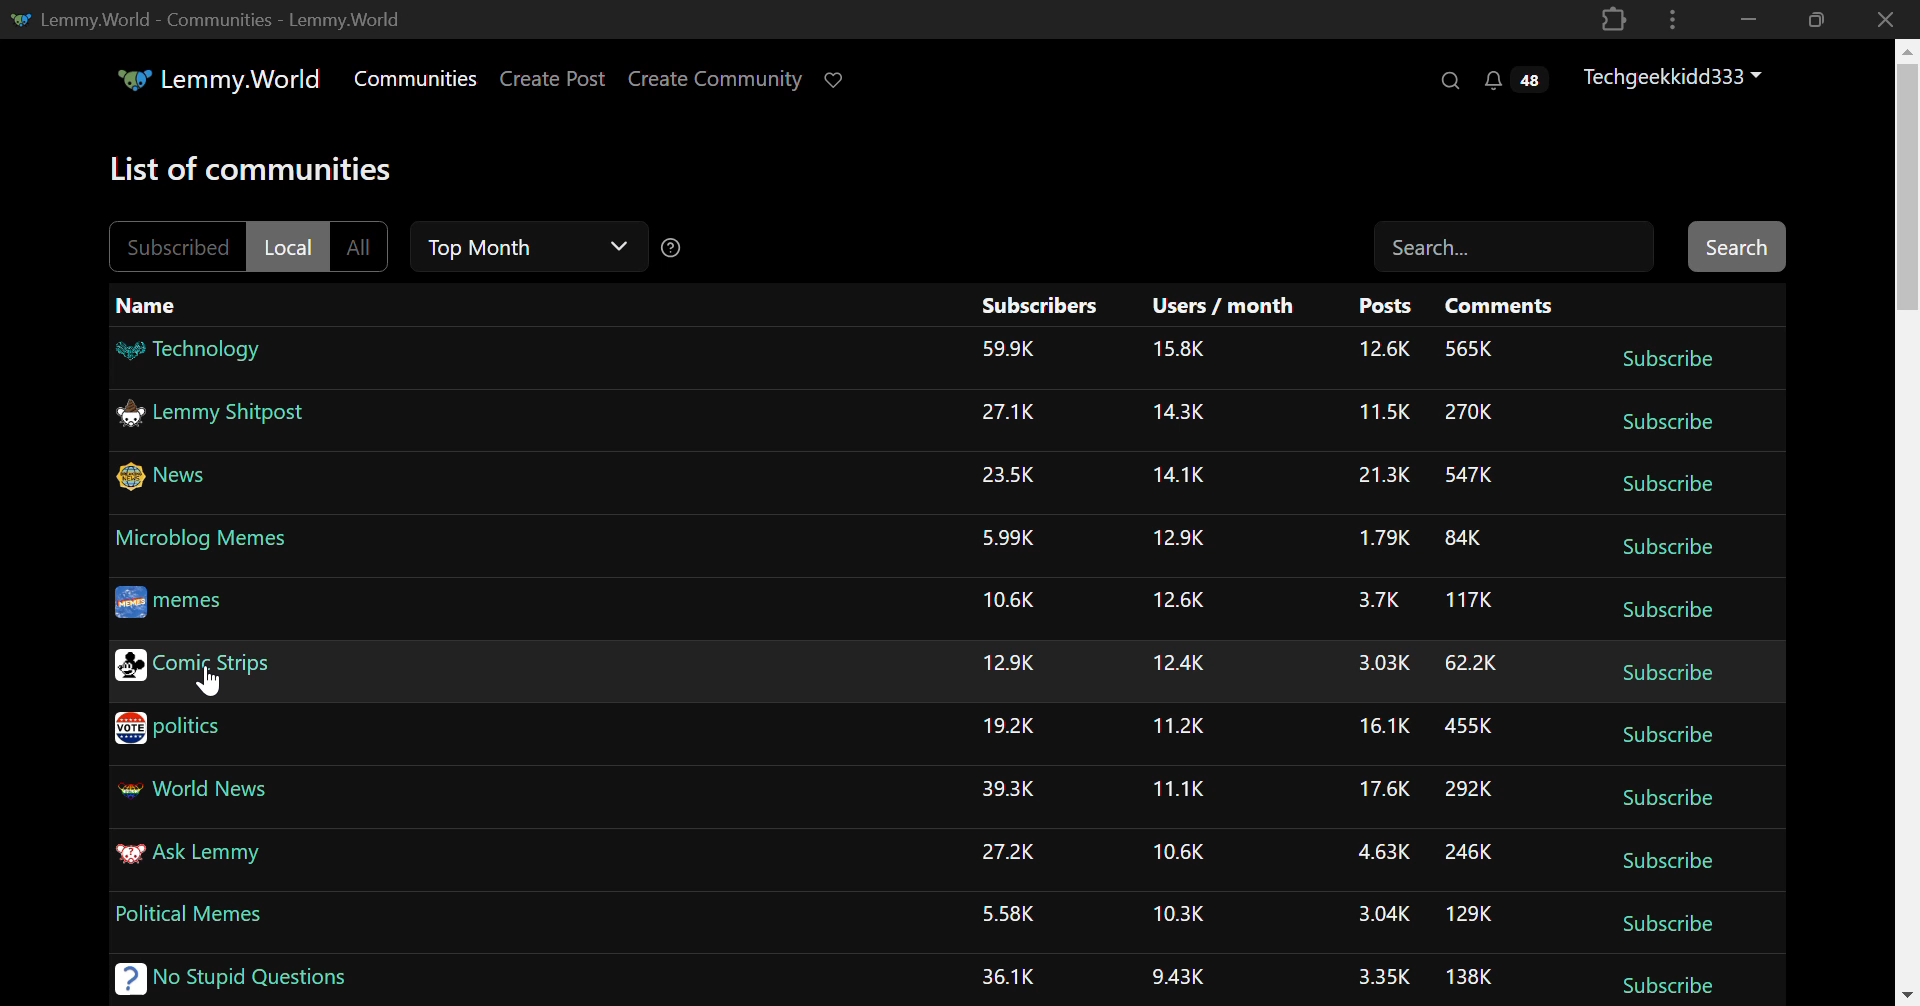 The image size is (1920, 1006). Describe the element at coordinates (1384, 913) in the screenshot. I see `3.04K` at that location.